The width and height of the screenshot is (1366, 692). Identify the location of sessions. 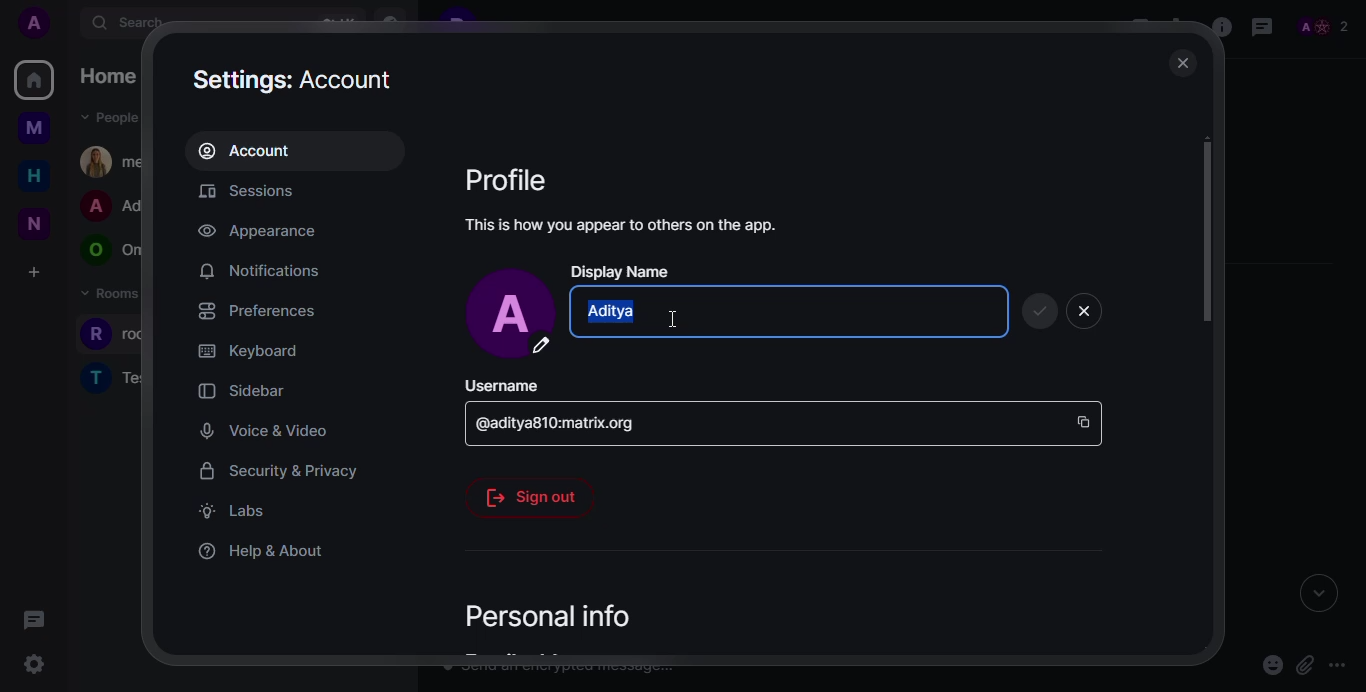
(256, 191).